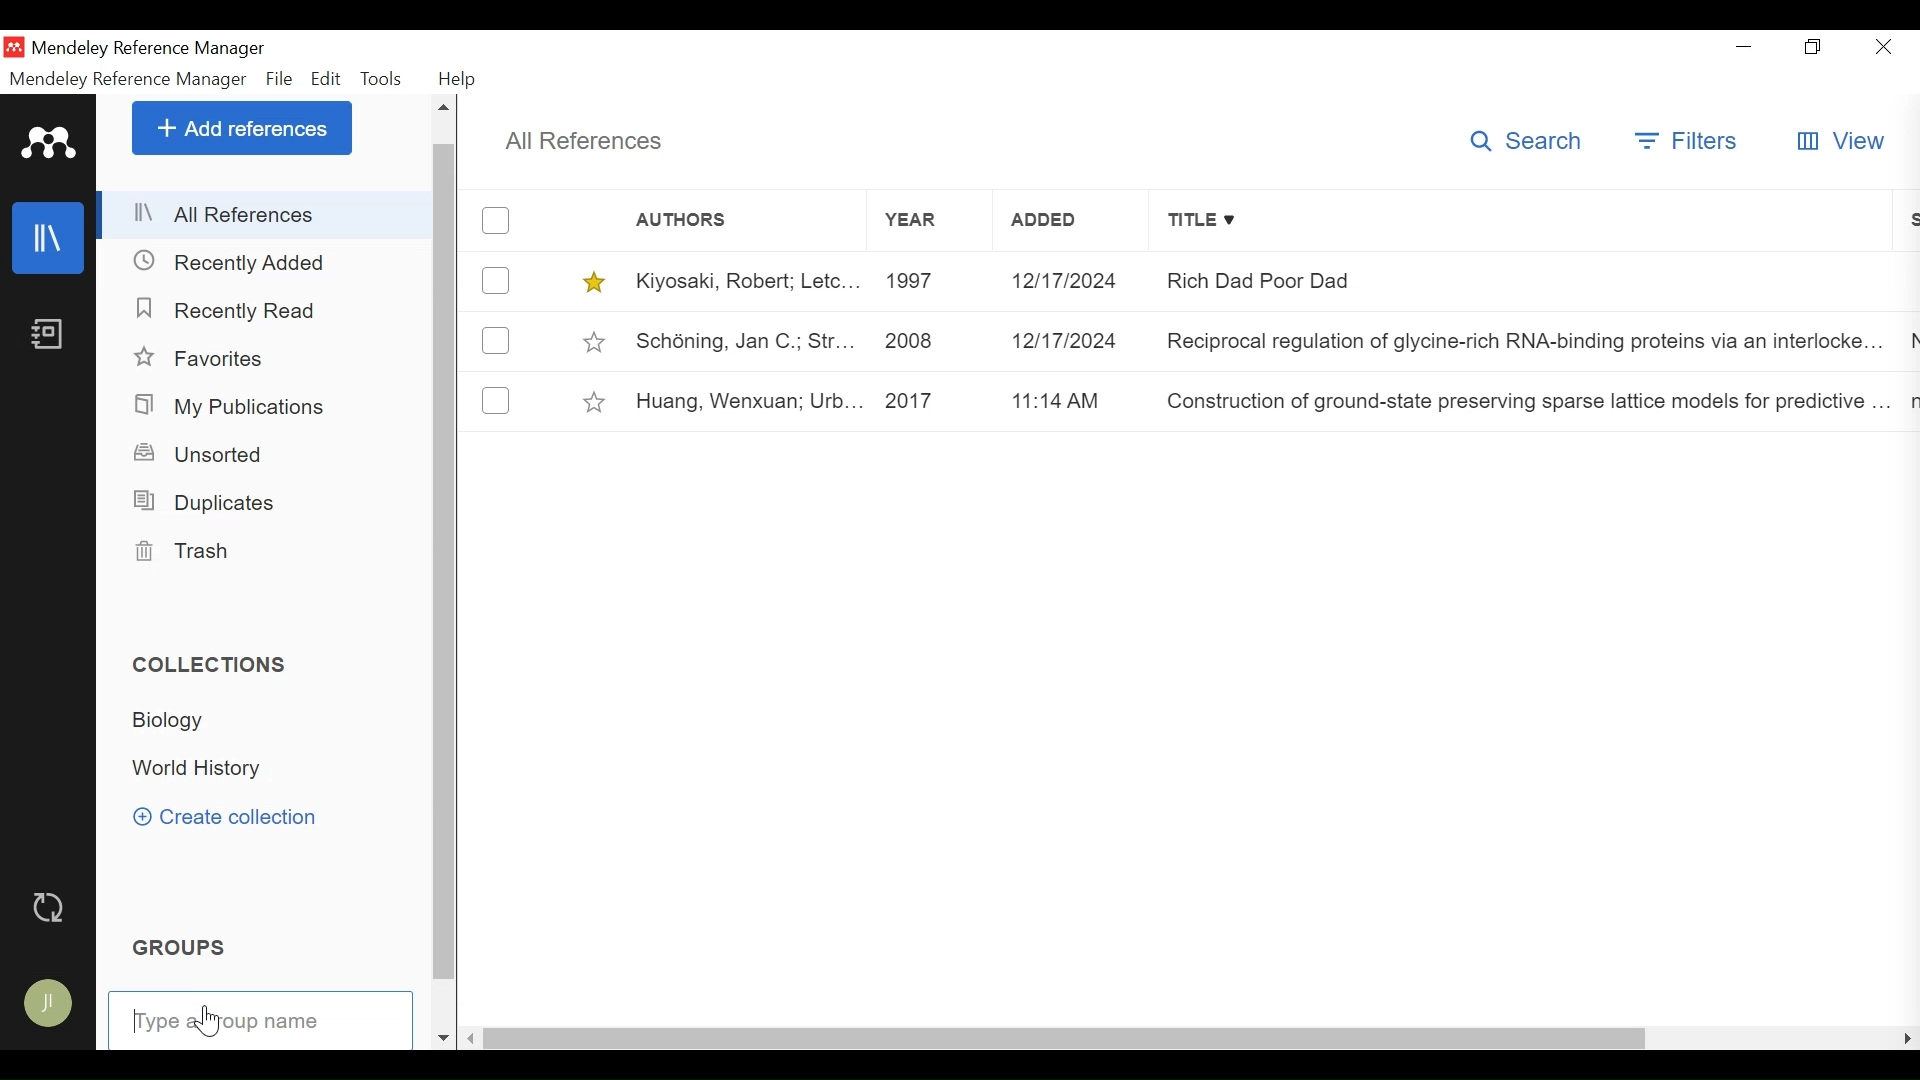  What do you see at coordinates (589, 140) in the screenshot?
I see `All References` at bounding box center [589, 140].